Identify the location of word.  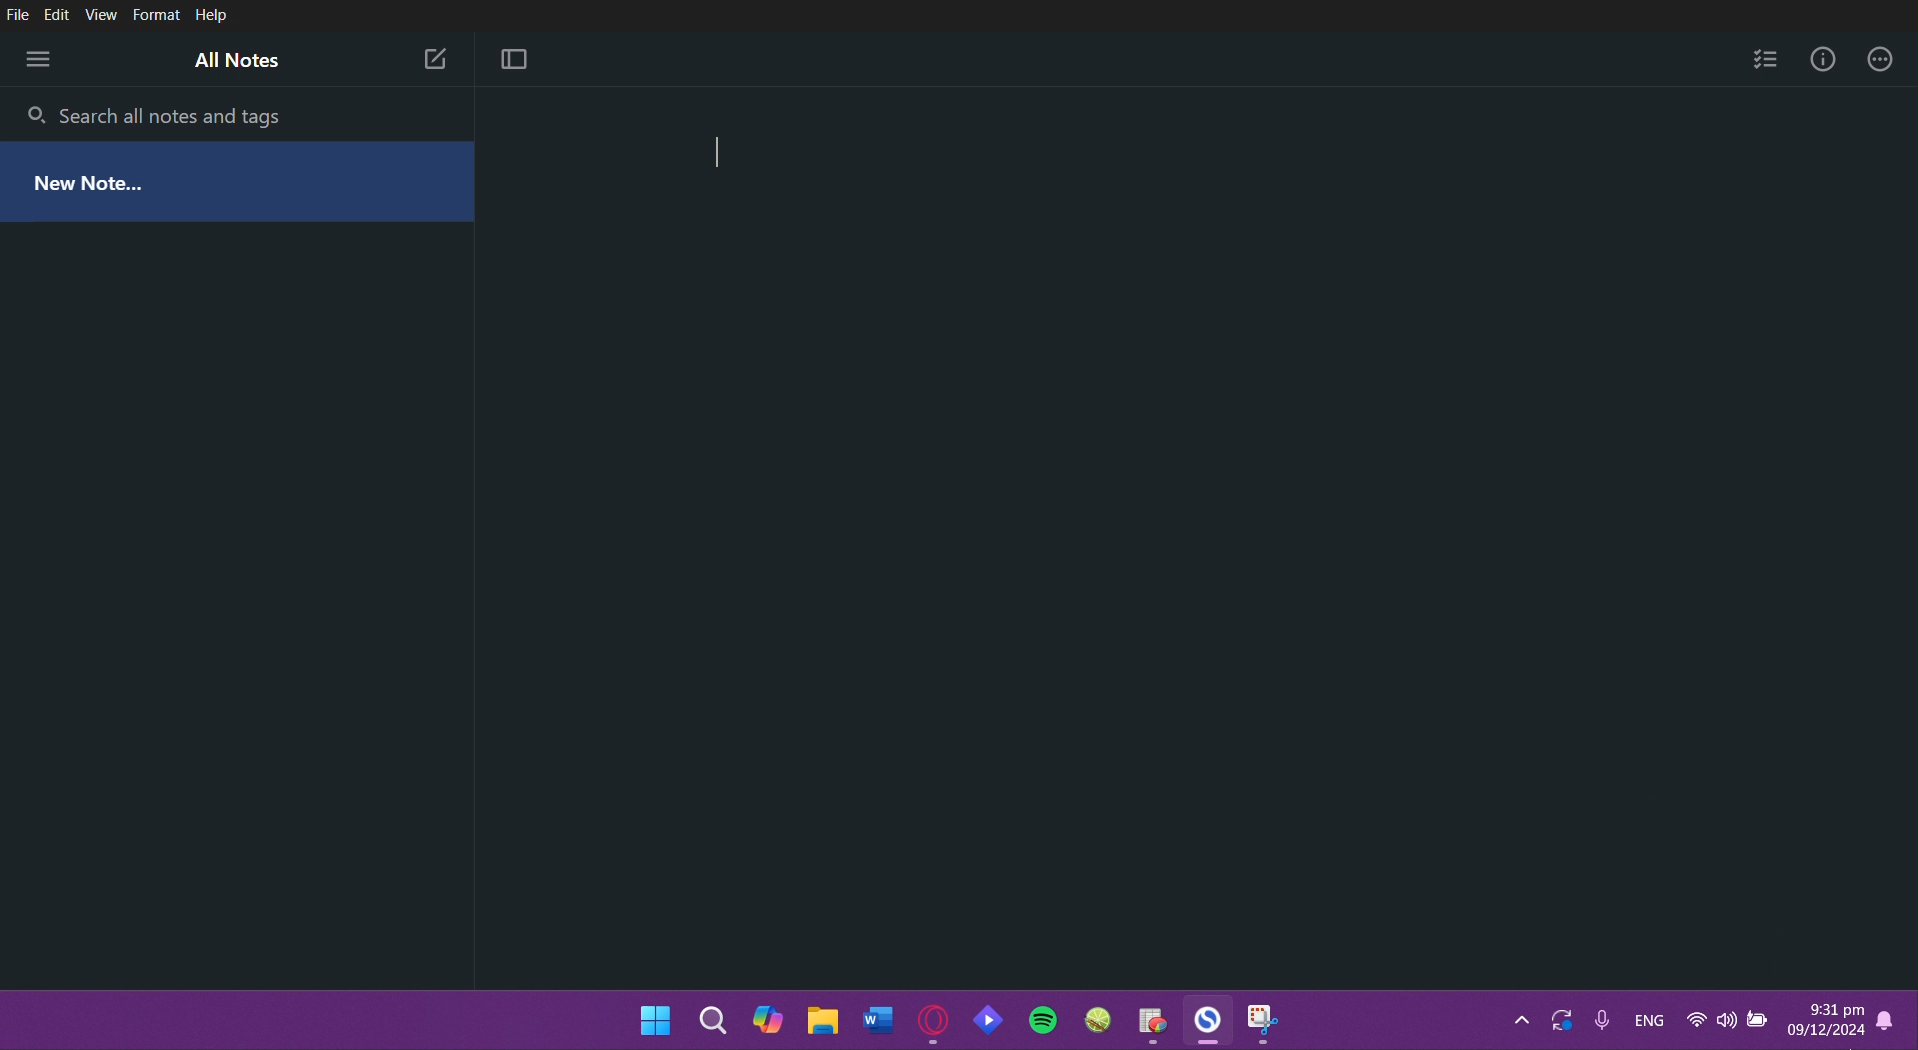
(879, 1022).